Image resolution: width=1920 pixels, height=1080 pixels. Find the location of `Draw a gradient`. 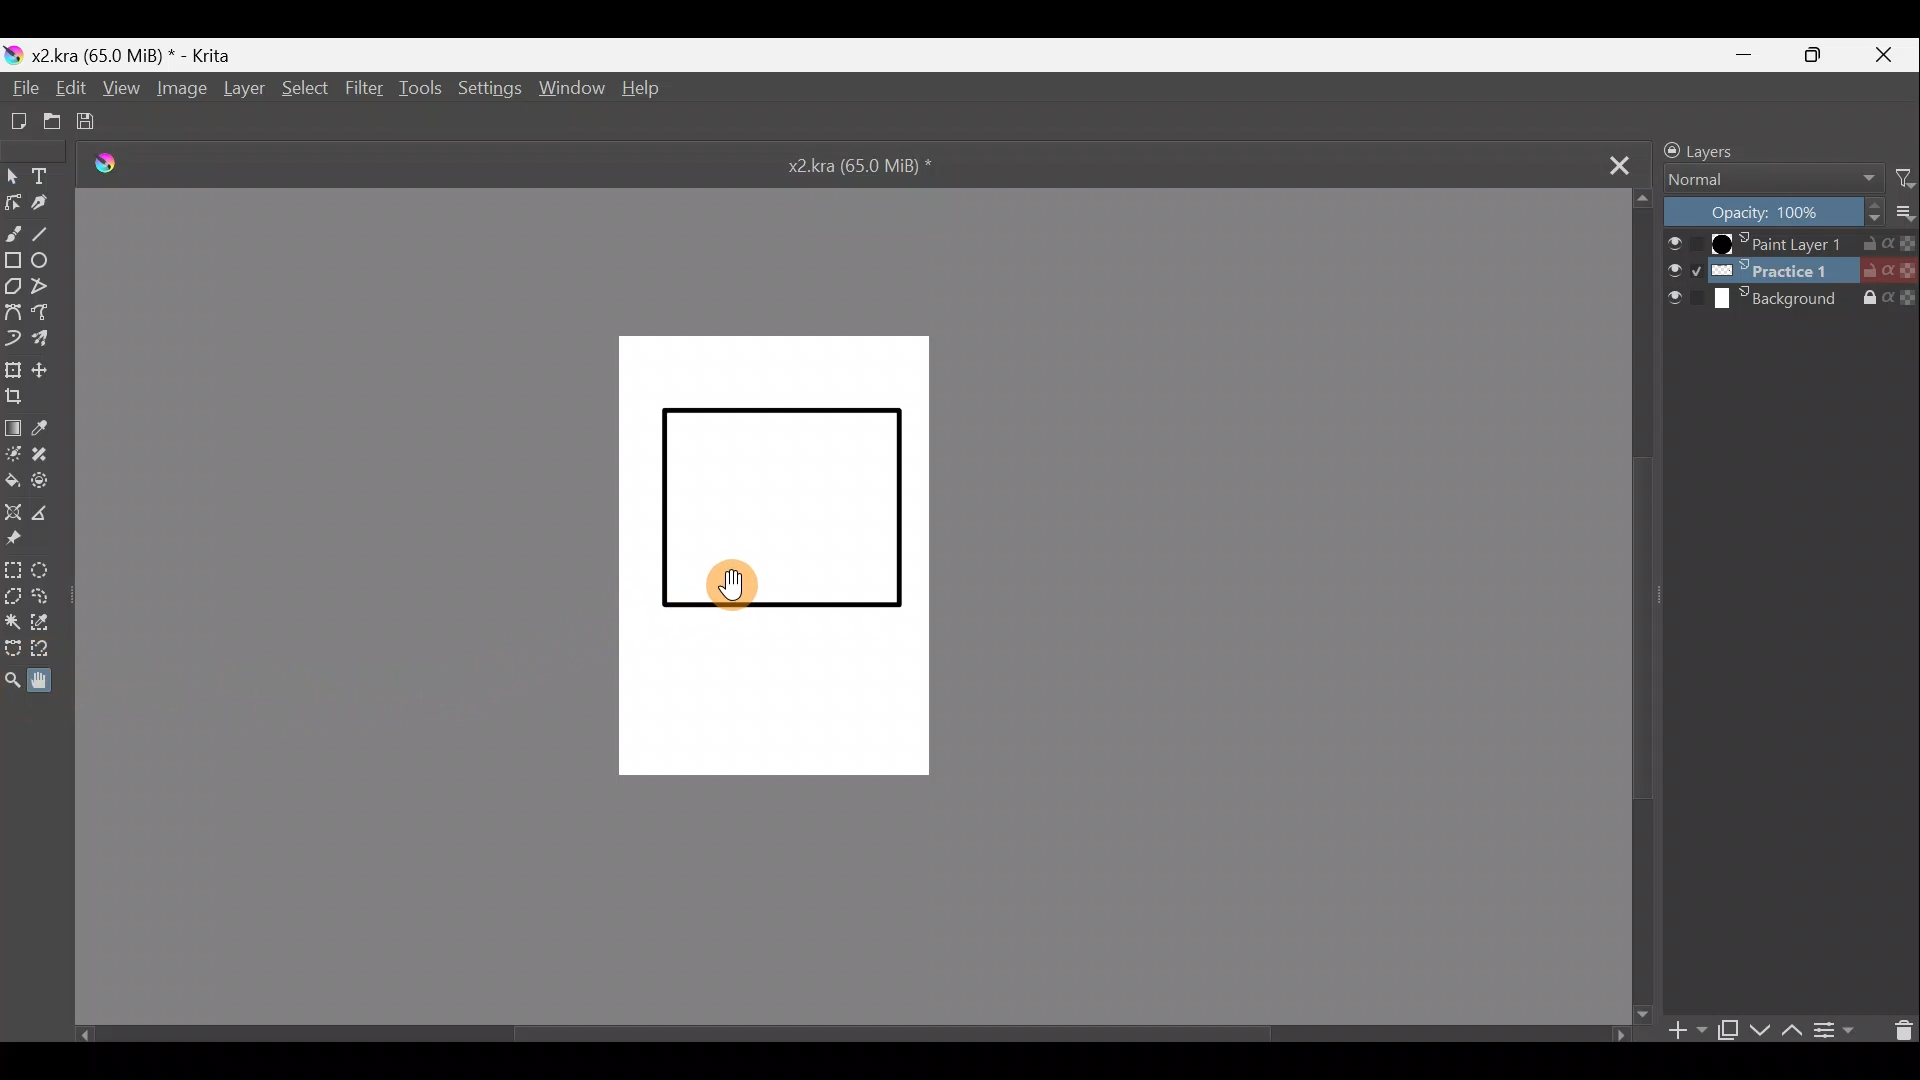

Draw a gradient is located at coordinates (14, 426).